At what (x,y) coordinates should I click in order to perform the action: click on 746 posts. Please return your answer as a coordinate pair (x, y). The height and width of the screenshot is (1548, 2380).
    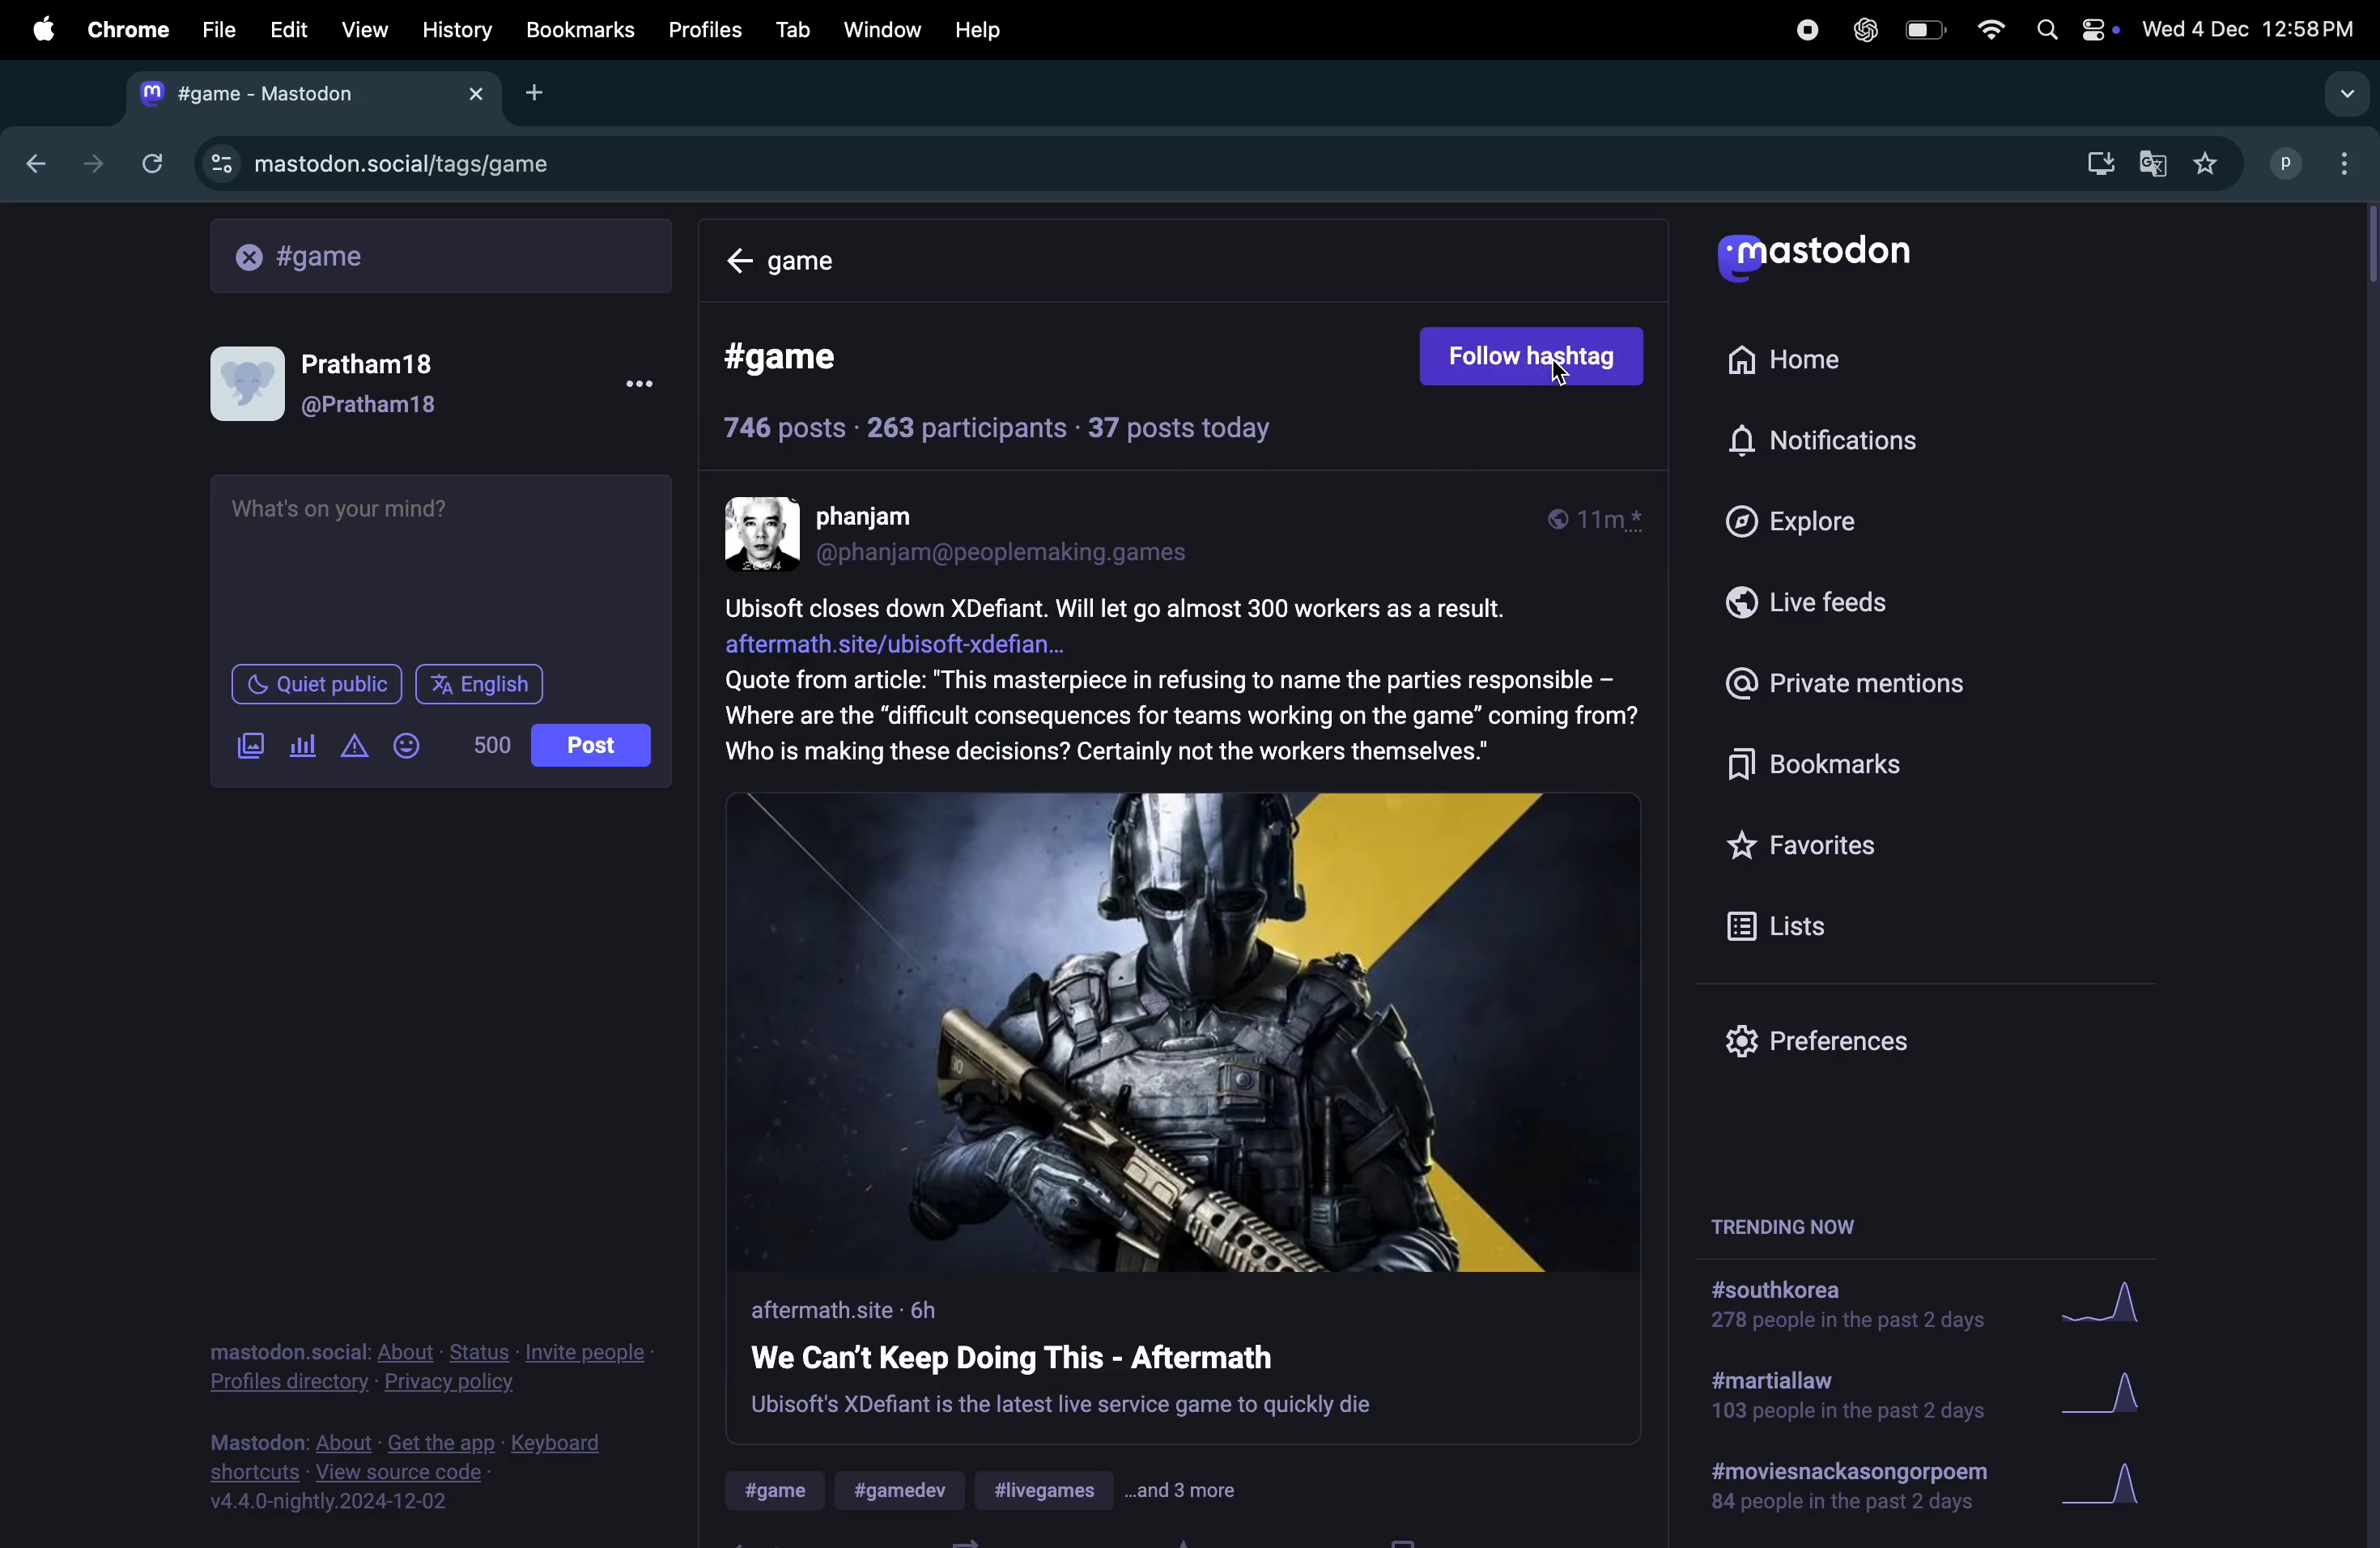
    Looking at the image, I should click on (786, 429).